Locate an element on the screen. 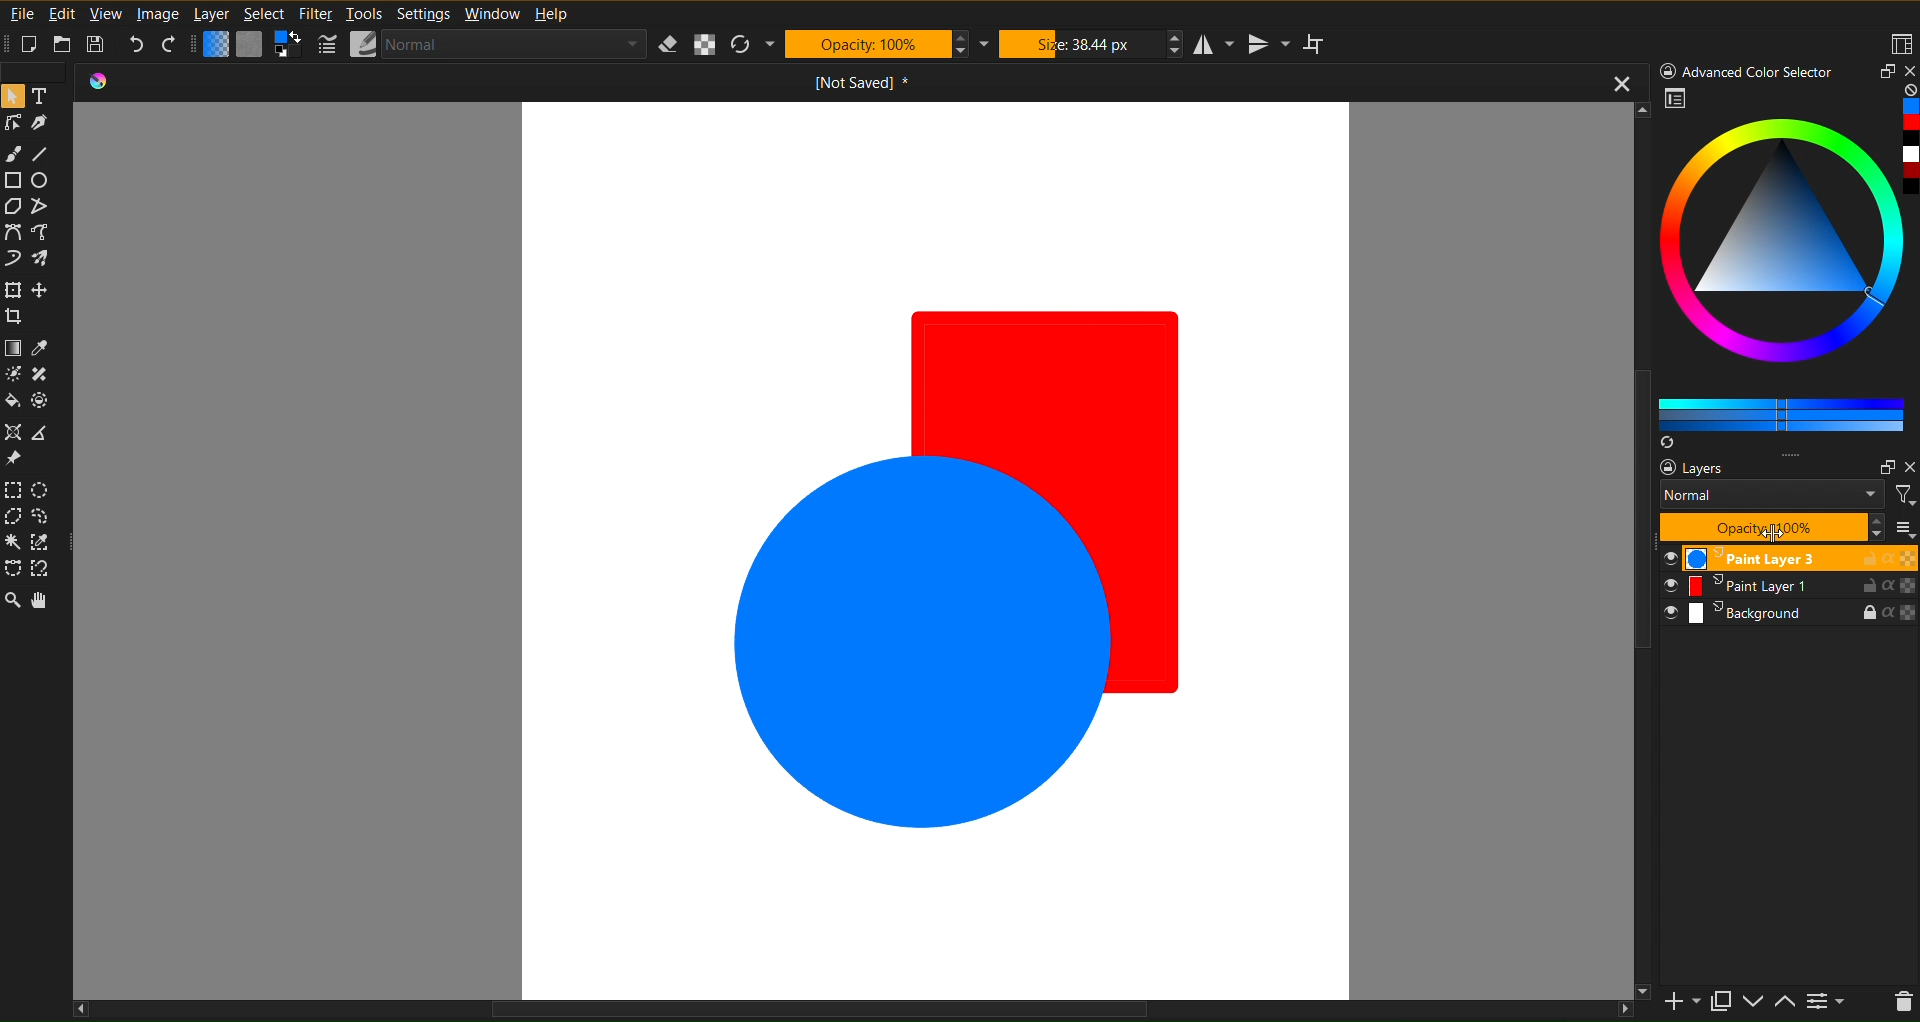 The width and height of the screenshot is (1920, 1022). Redo is located at coordinates (169, 45).